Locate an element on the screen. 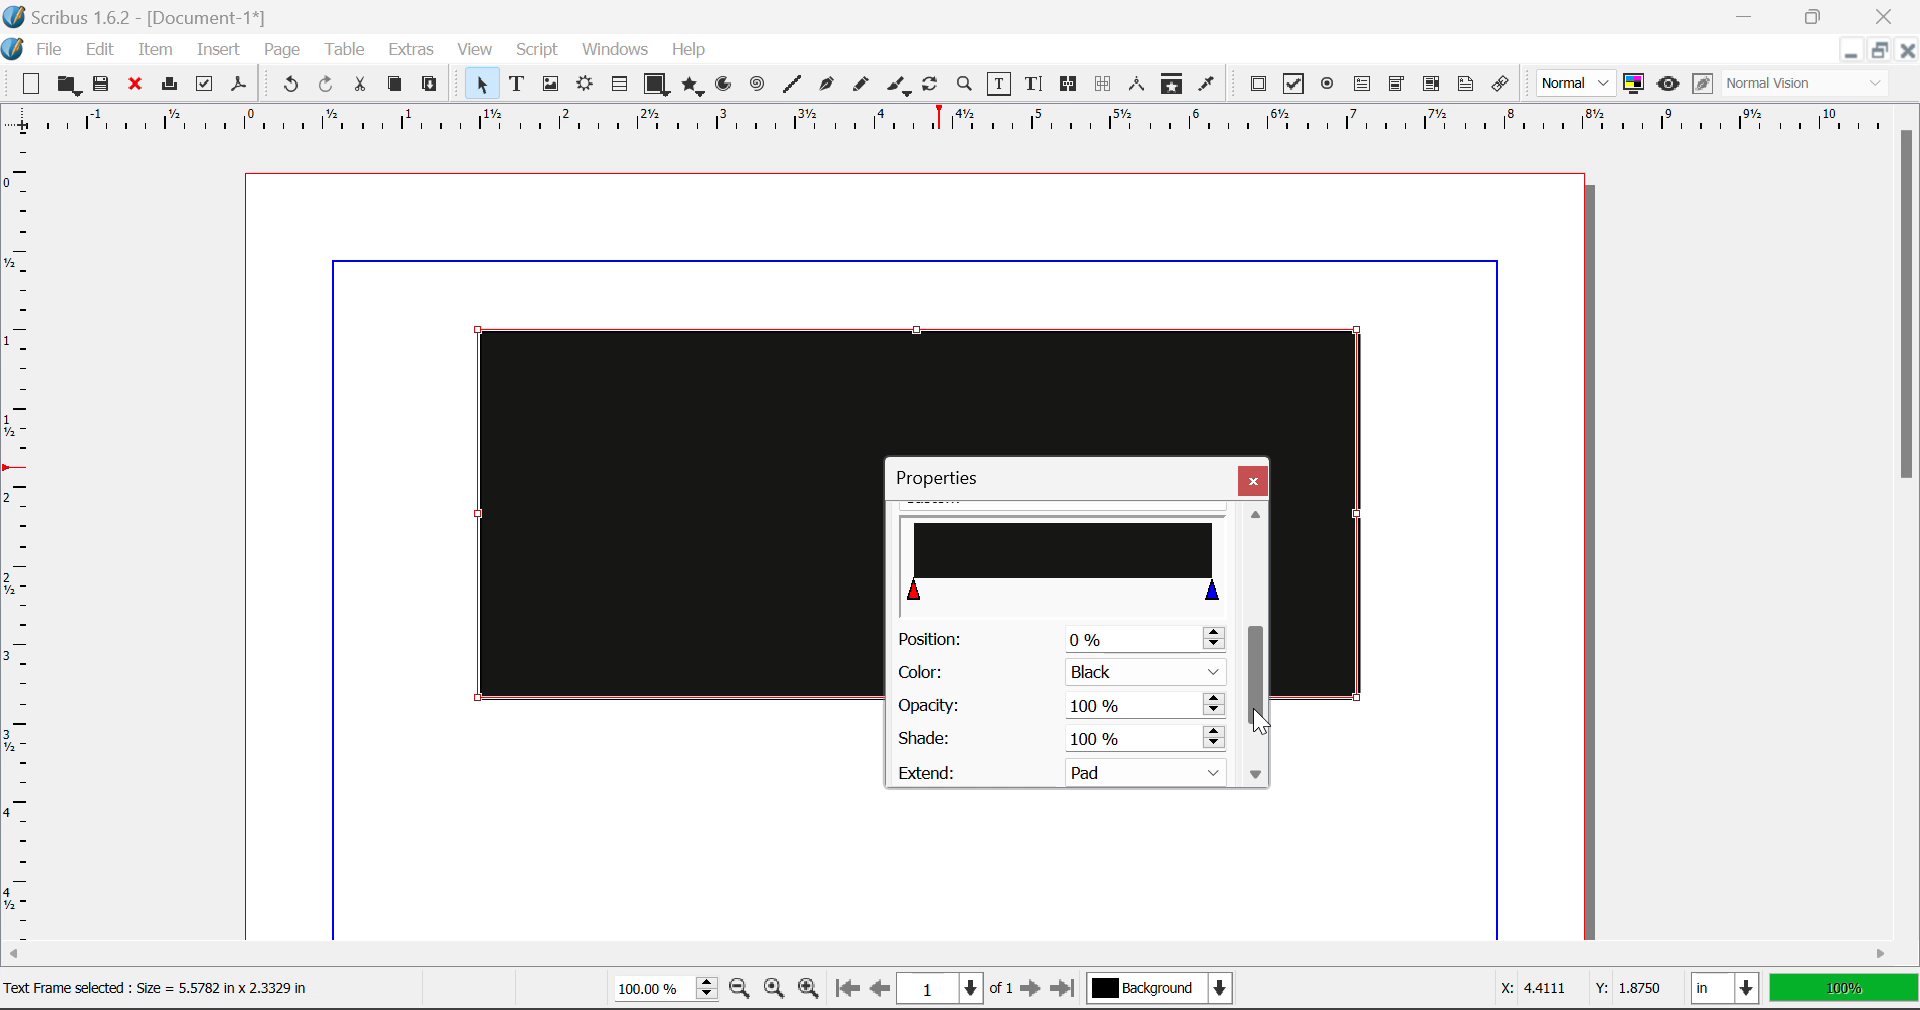 The image size is (1920, 1010). Color is located at coordinates (1058, 673).